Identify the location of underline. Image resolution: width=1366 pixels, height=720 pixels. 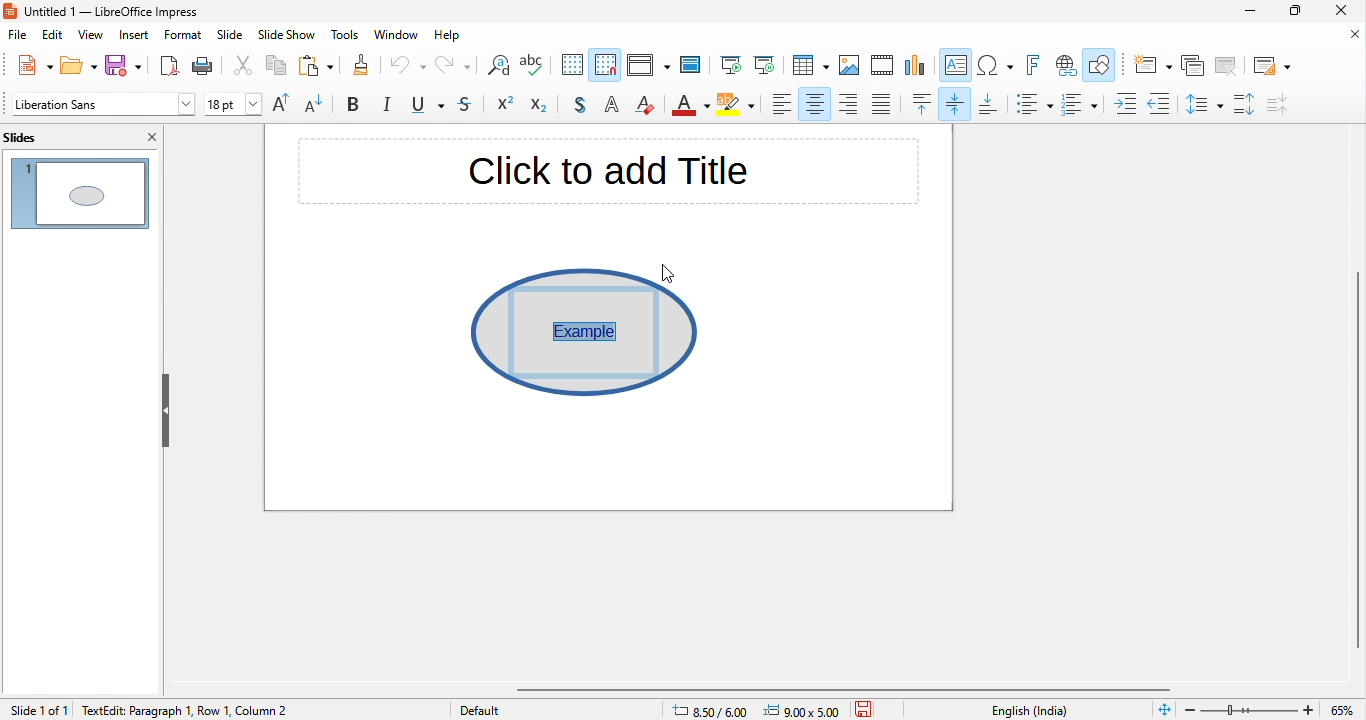
(430, 107).